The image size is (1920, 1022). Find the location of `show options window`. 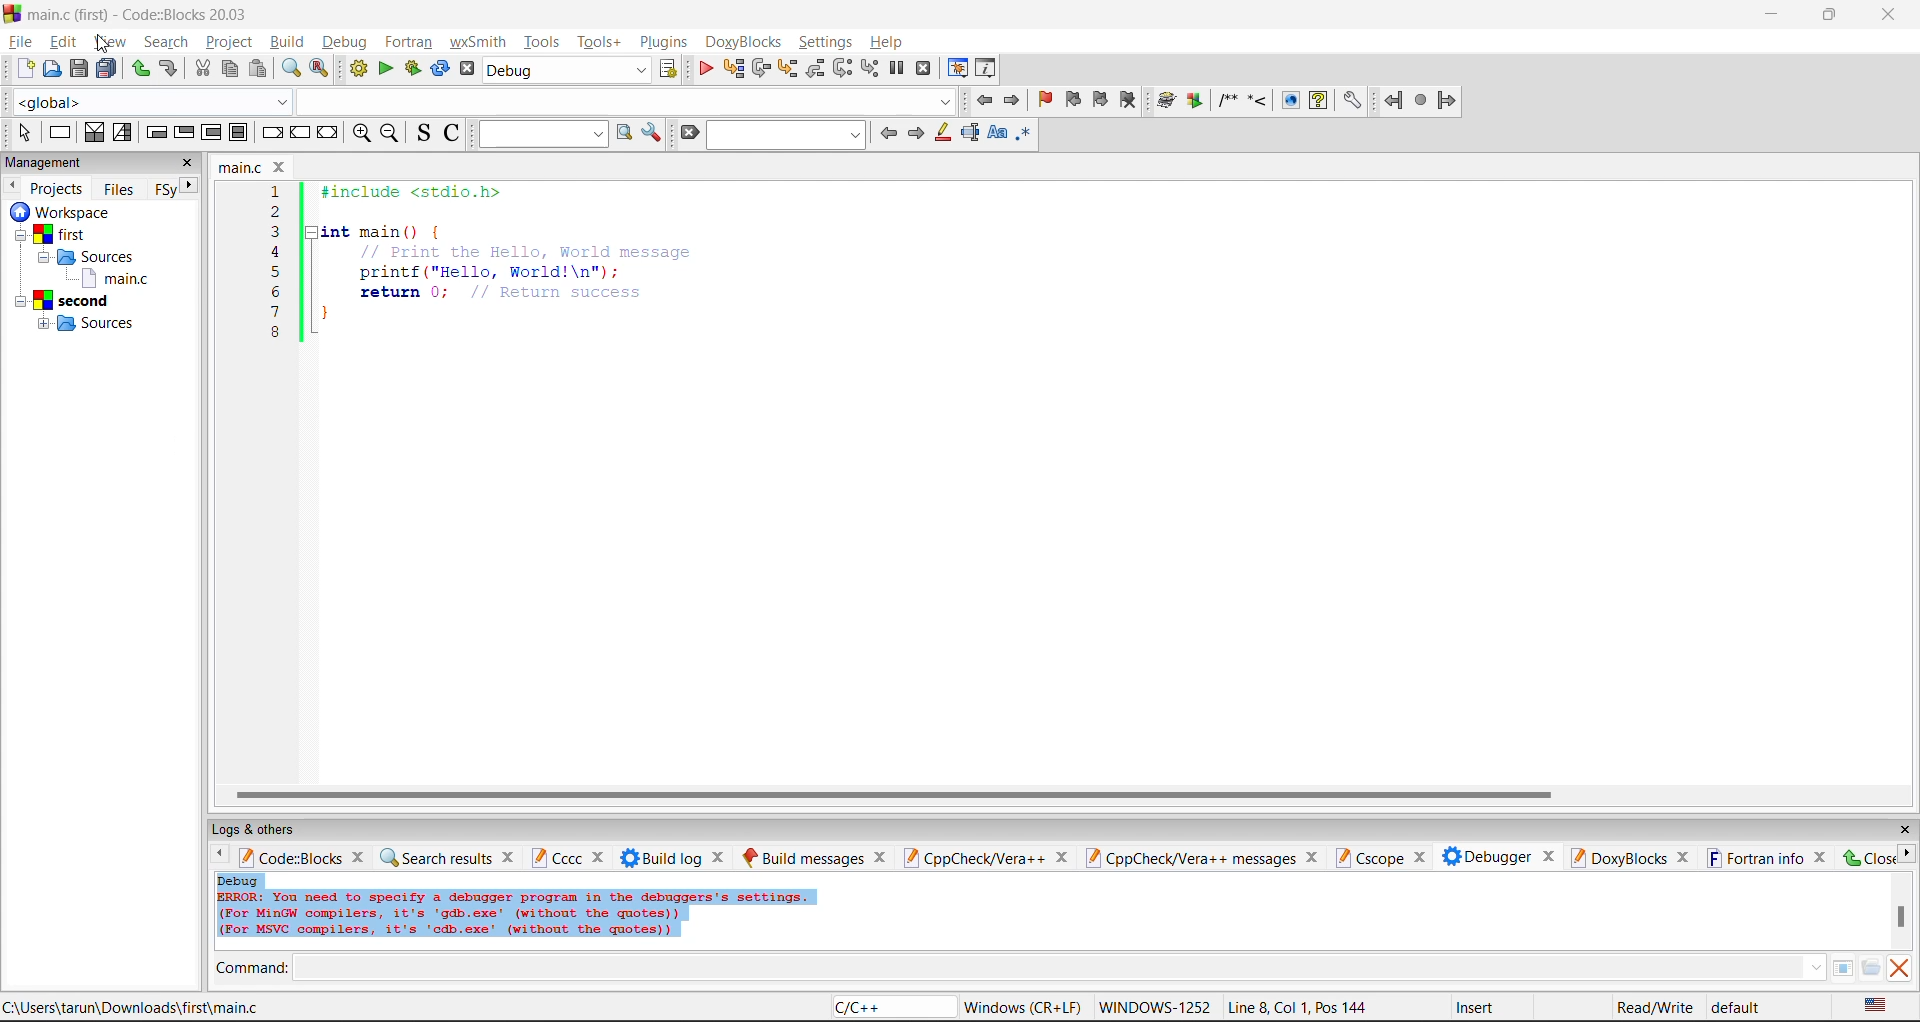

show options window is located at coordinates (652, 134).